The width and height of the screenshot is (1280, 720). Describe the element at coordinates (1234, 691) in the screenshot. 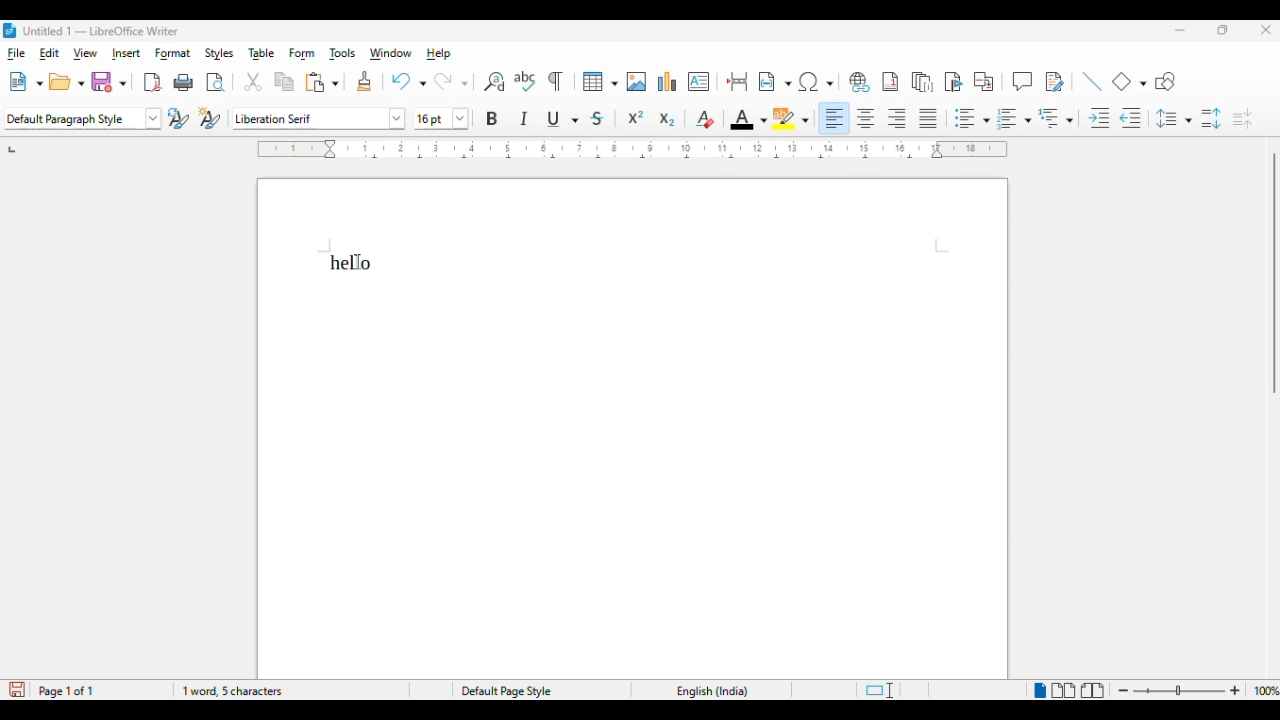

I see `zoom in` at that location.